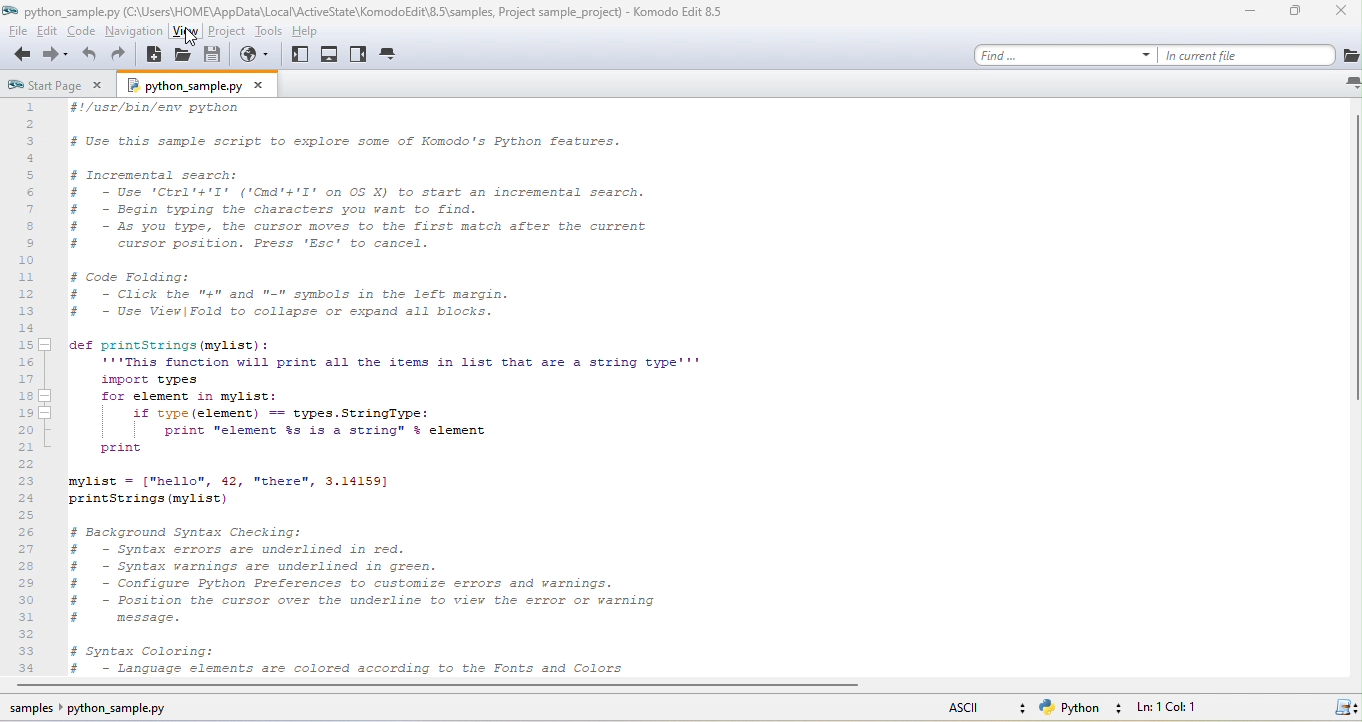 The image size is (1362, 722). I want to click on redo, so click(126, 57).